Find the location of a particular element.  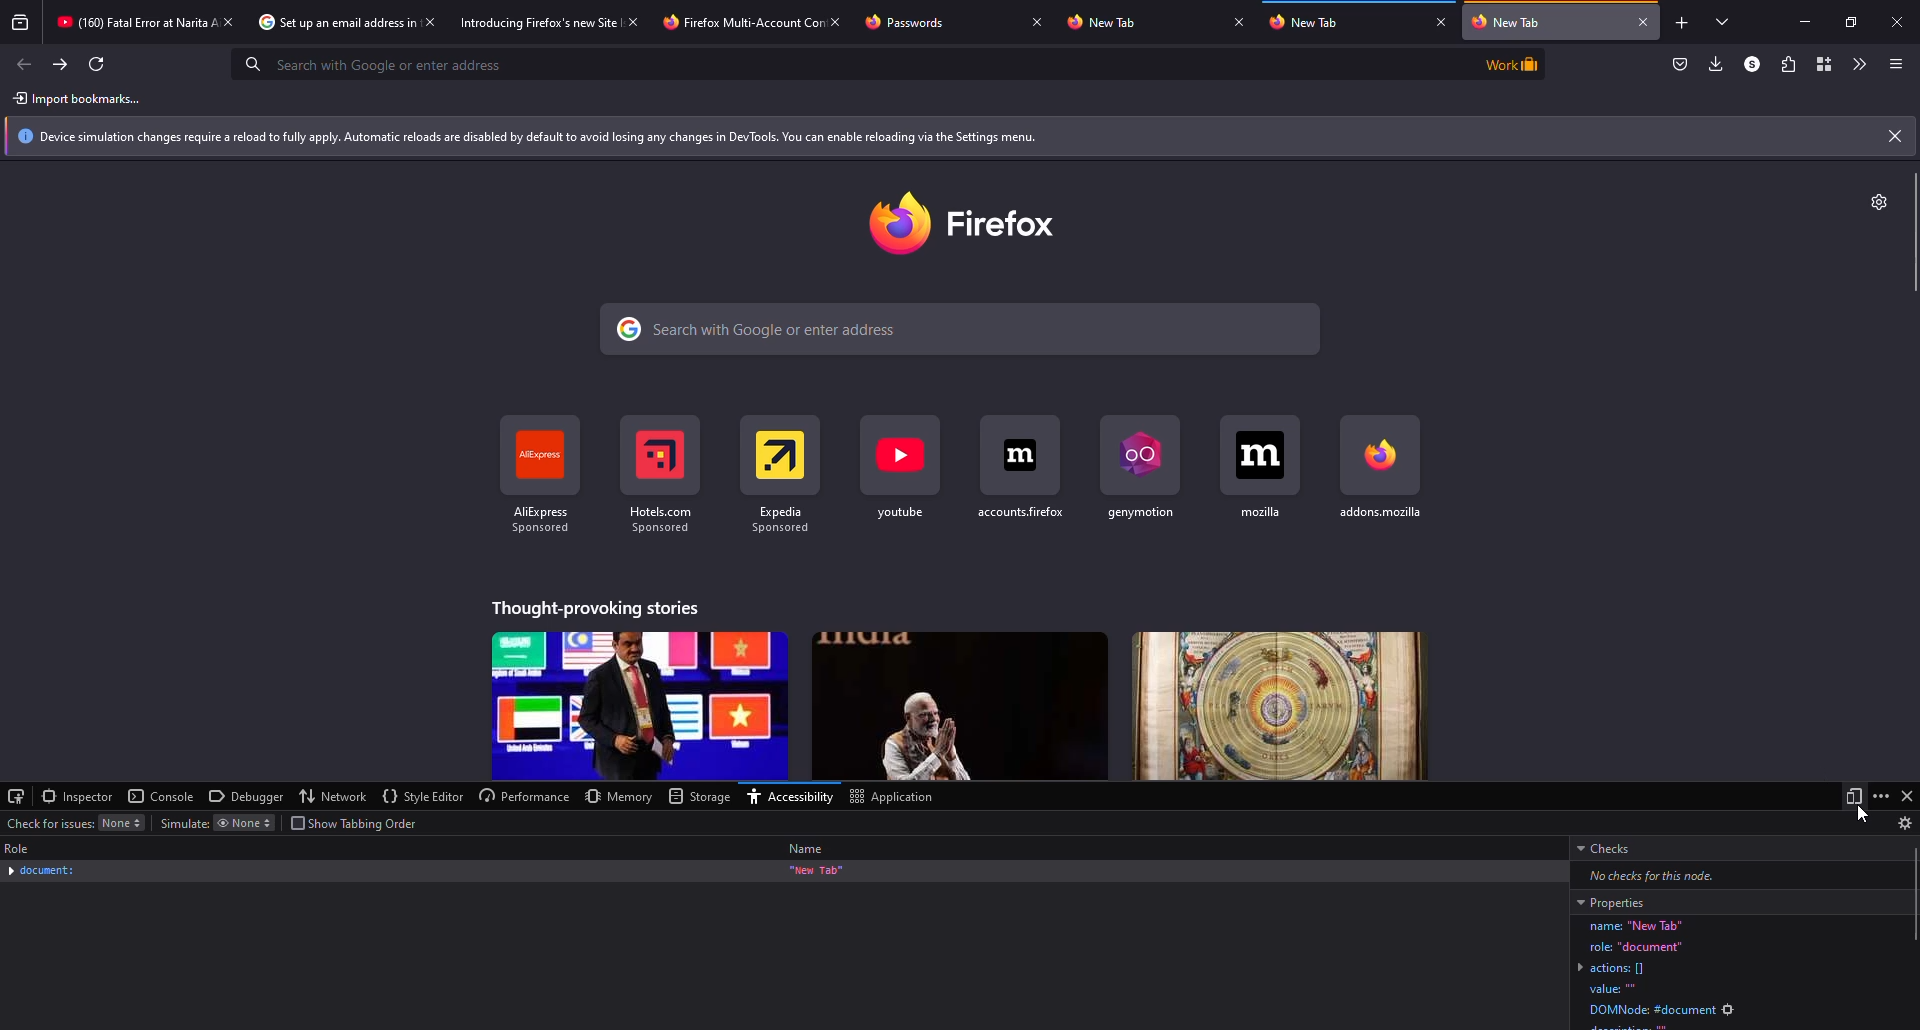

close is located at coordinates (839, 20).